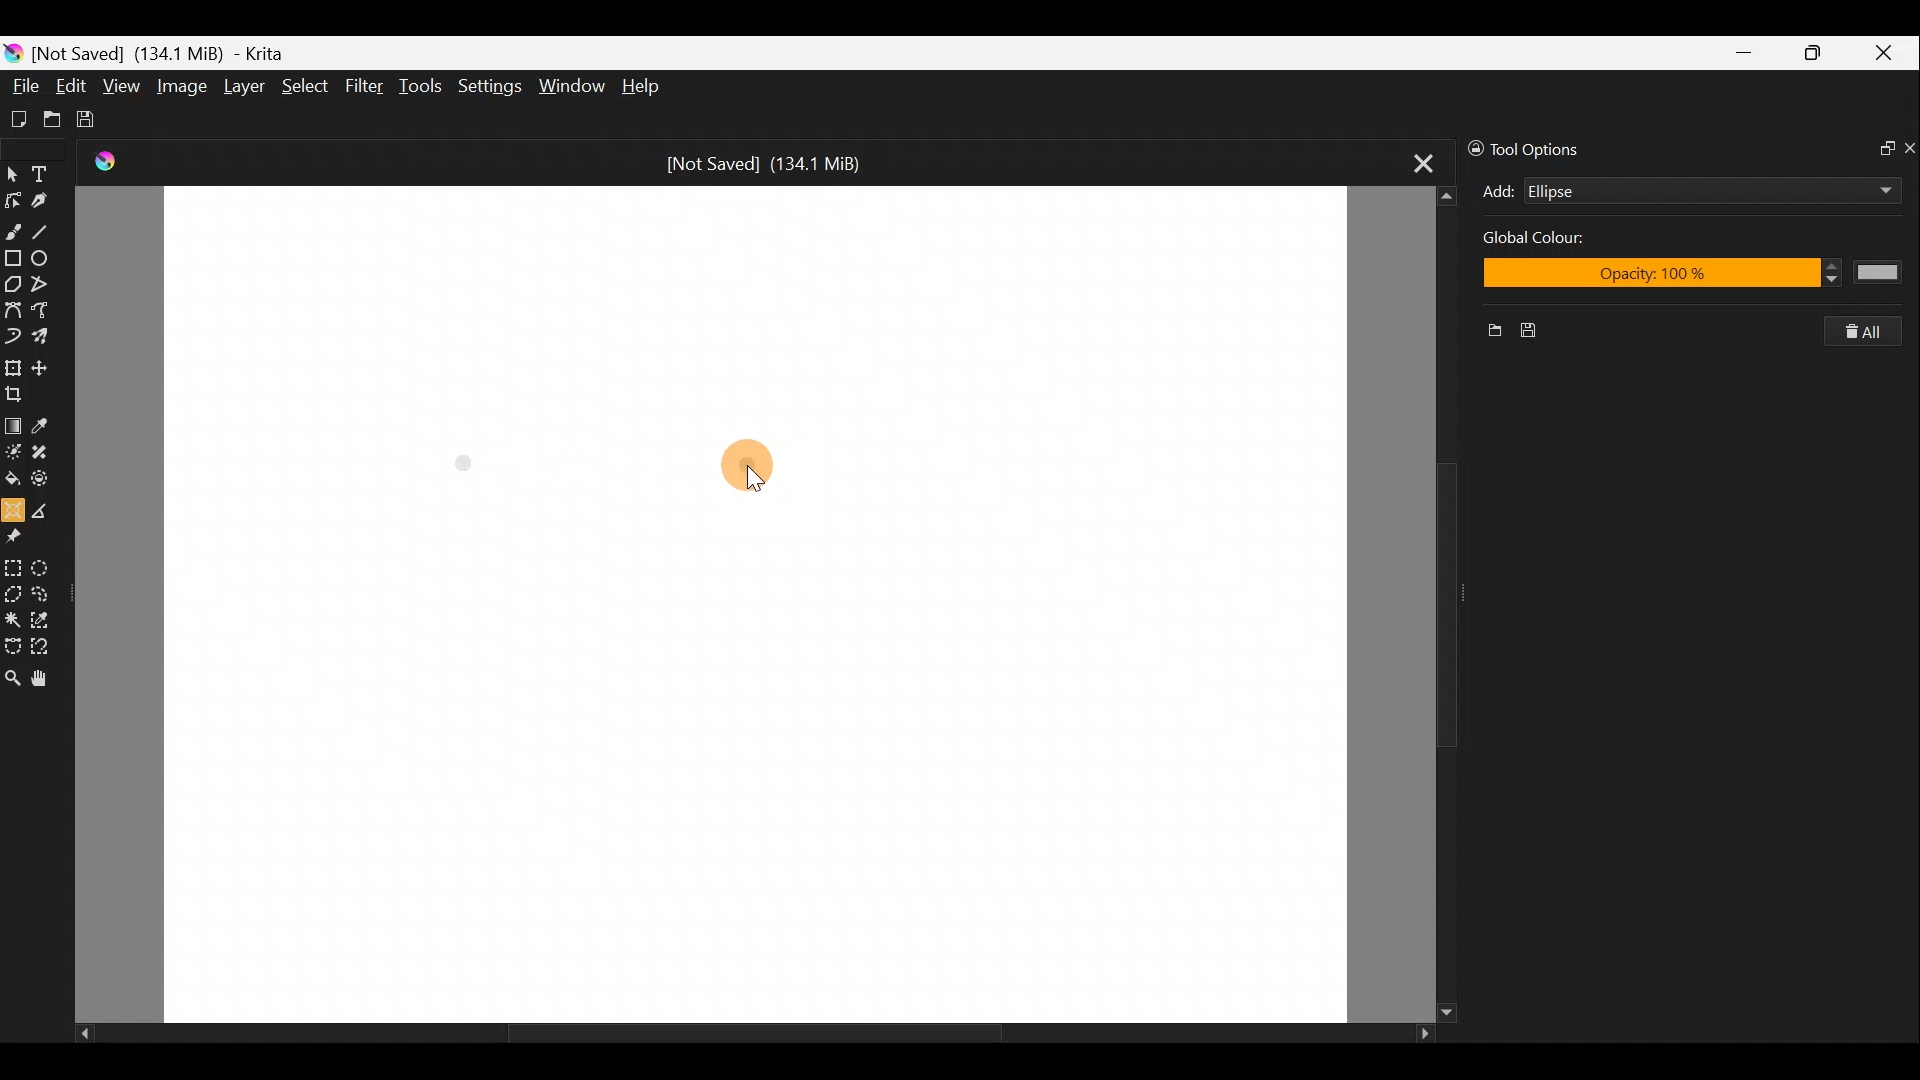 This screenshot has height=1080, width=1920. Describe the element at coordinates (242, 87) in the screenshot. I see `Layer` at that location.